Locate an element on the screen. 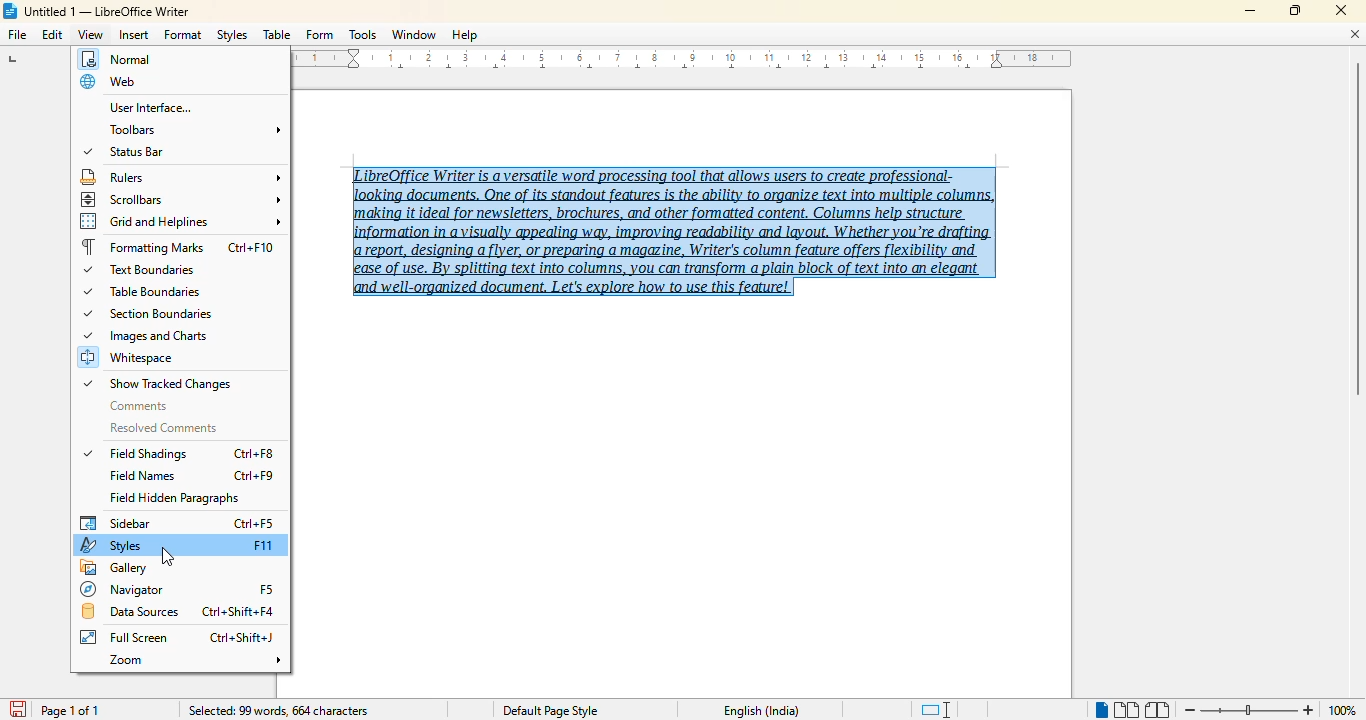 The height and width of the screenshot is (720, 1366). text boundaries is located at coordinates (140, 269).